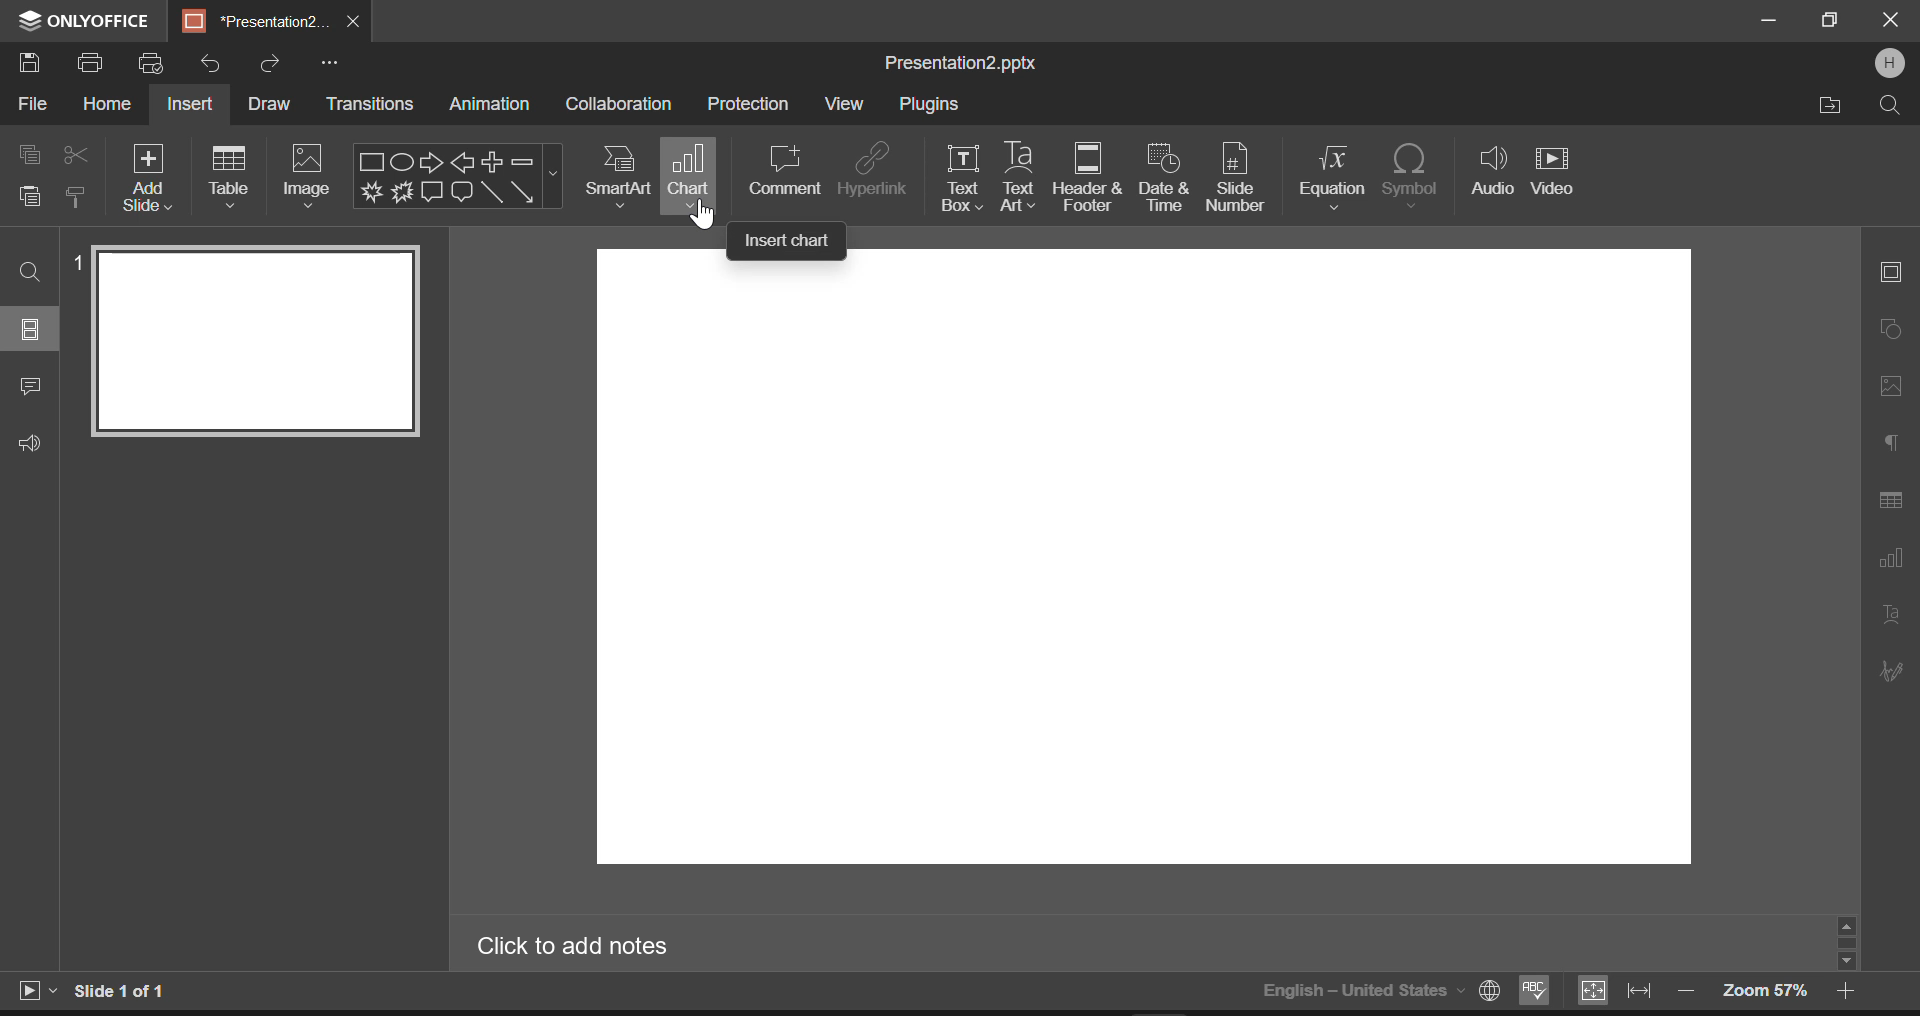 The height and width of the screenshot is (1016, 1920). I want to click on Rectangle Callout, so click(431, 192).